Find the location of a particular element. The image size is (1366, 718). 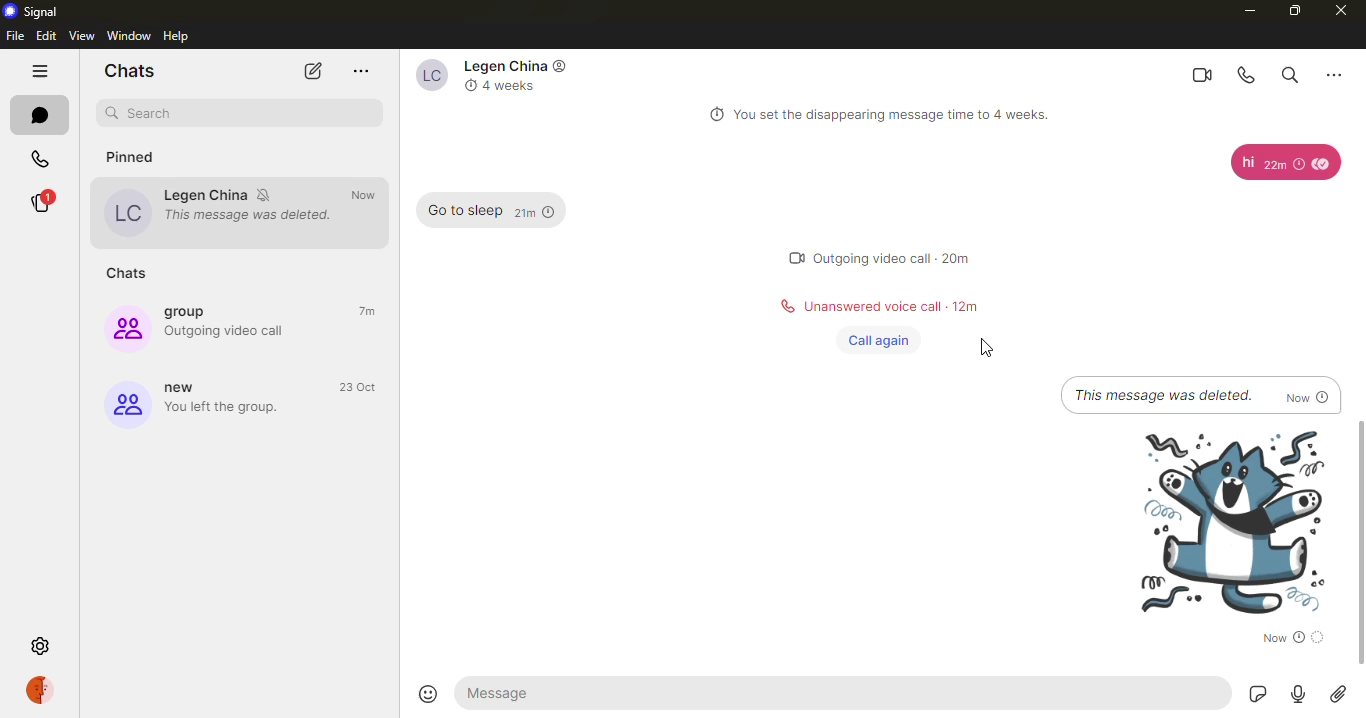

Outgoing video call is located at coordinates (229, 331).